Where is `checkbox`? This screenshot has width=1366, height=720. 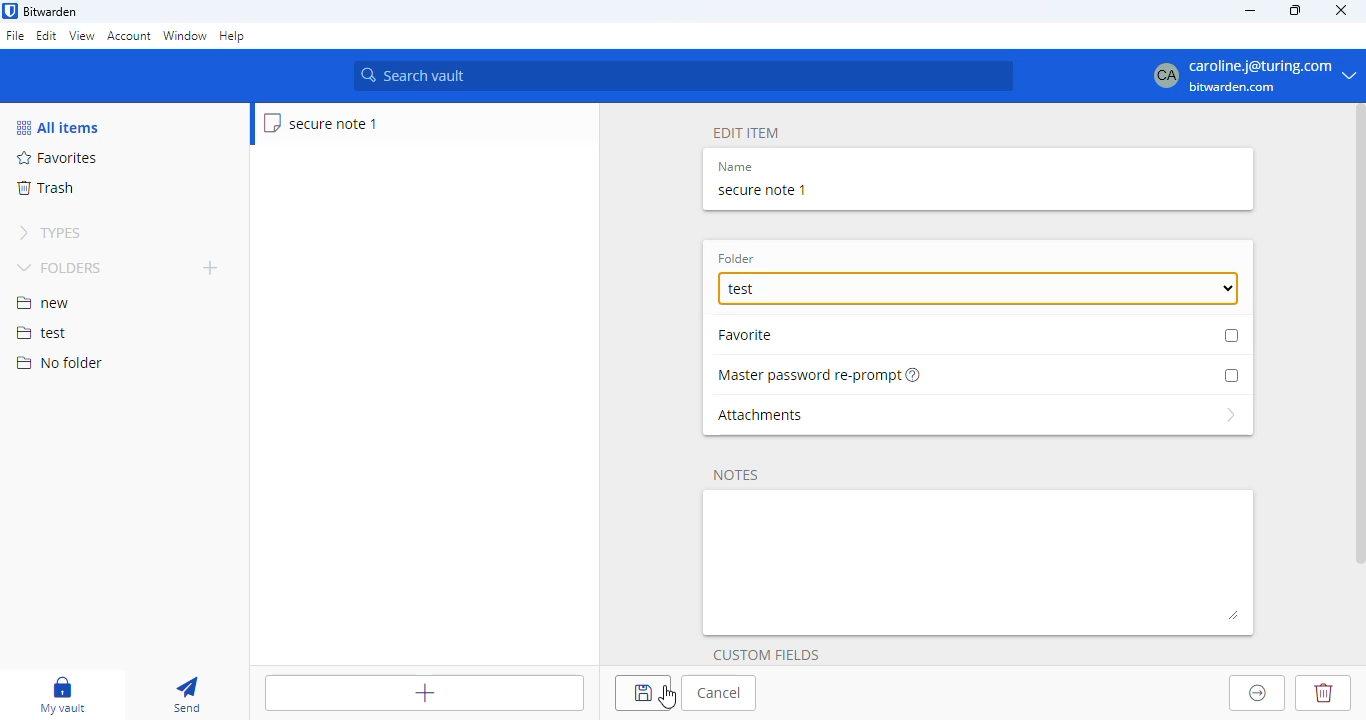
checkbox is located at coordinates (1232, 335).